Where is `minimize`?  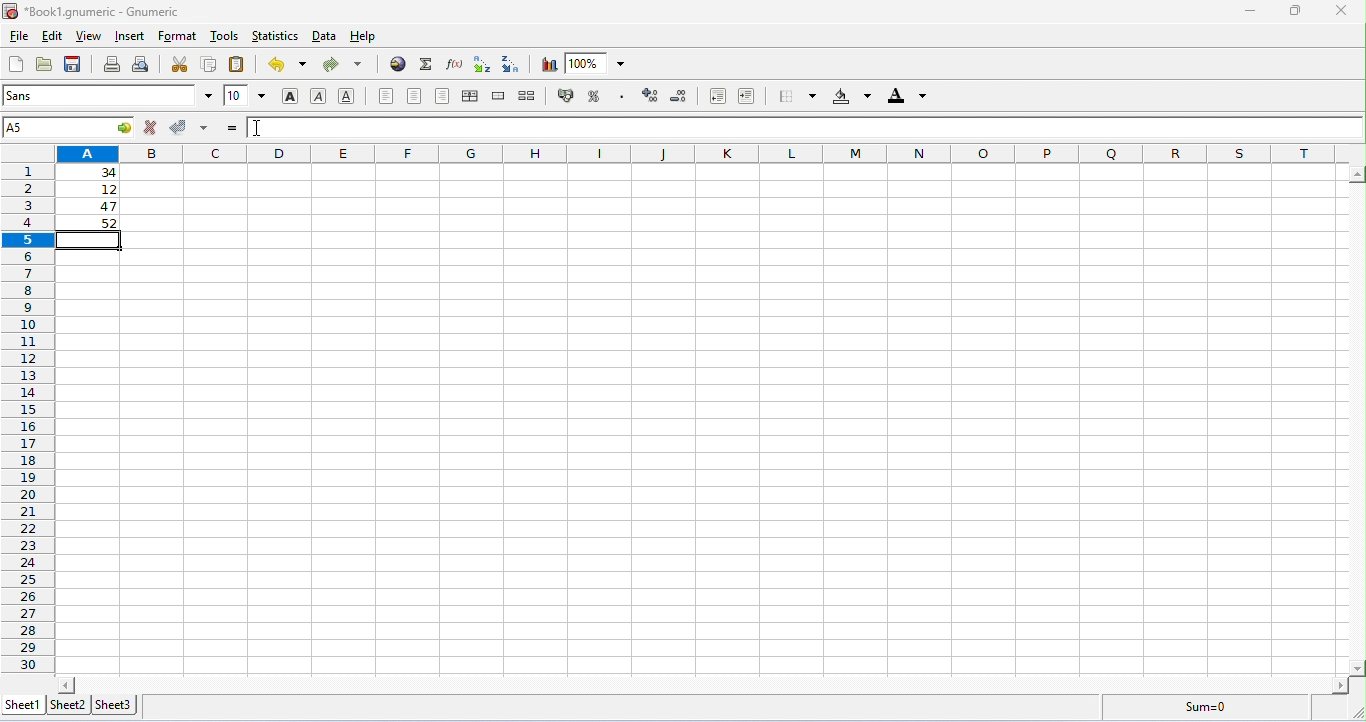
minimize is located at coordinates (1254, 13).